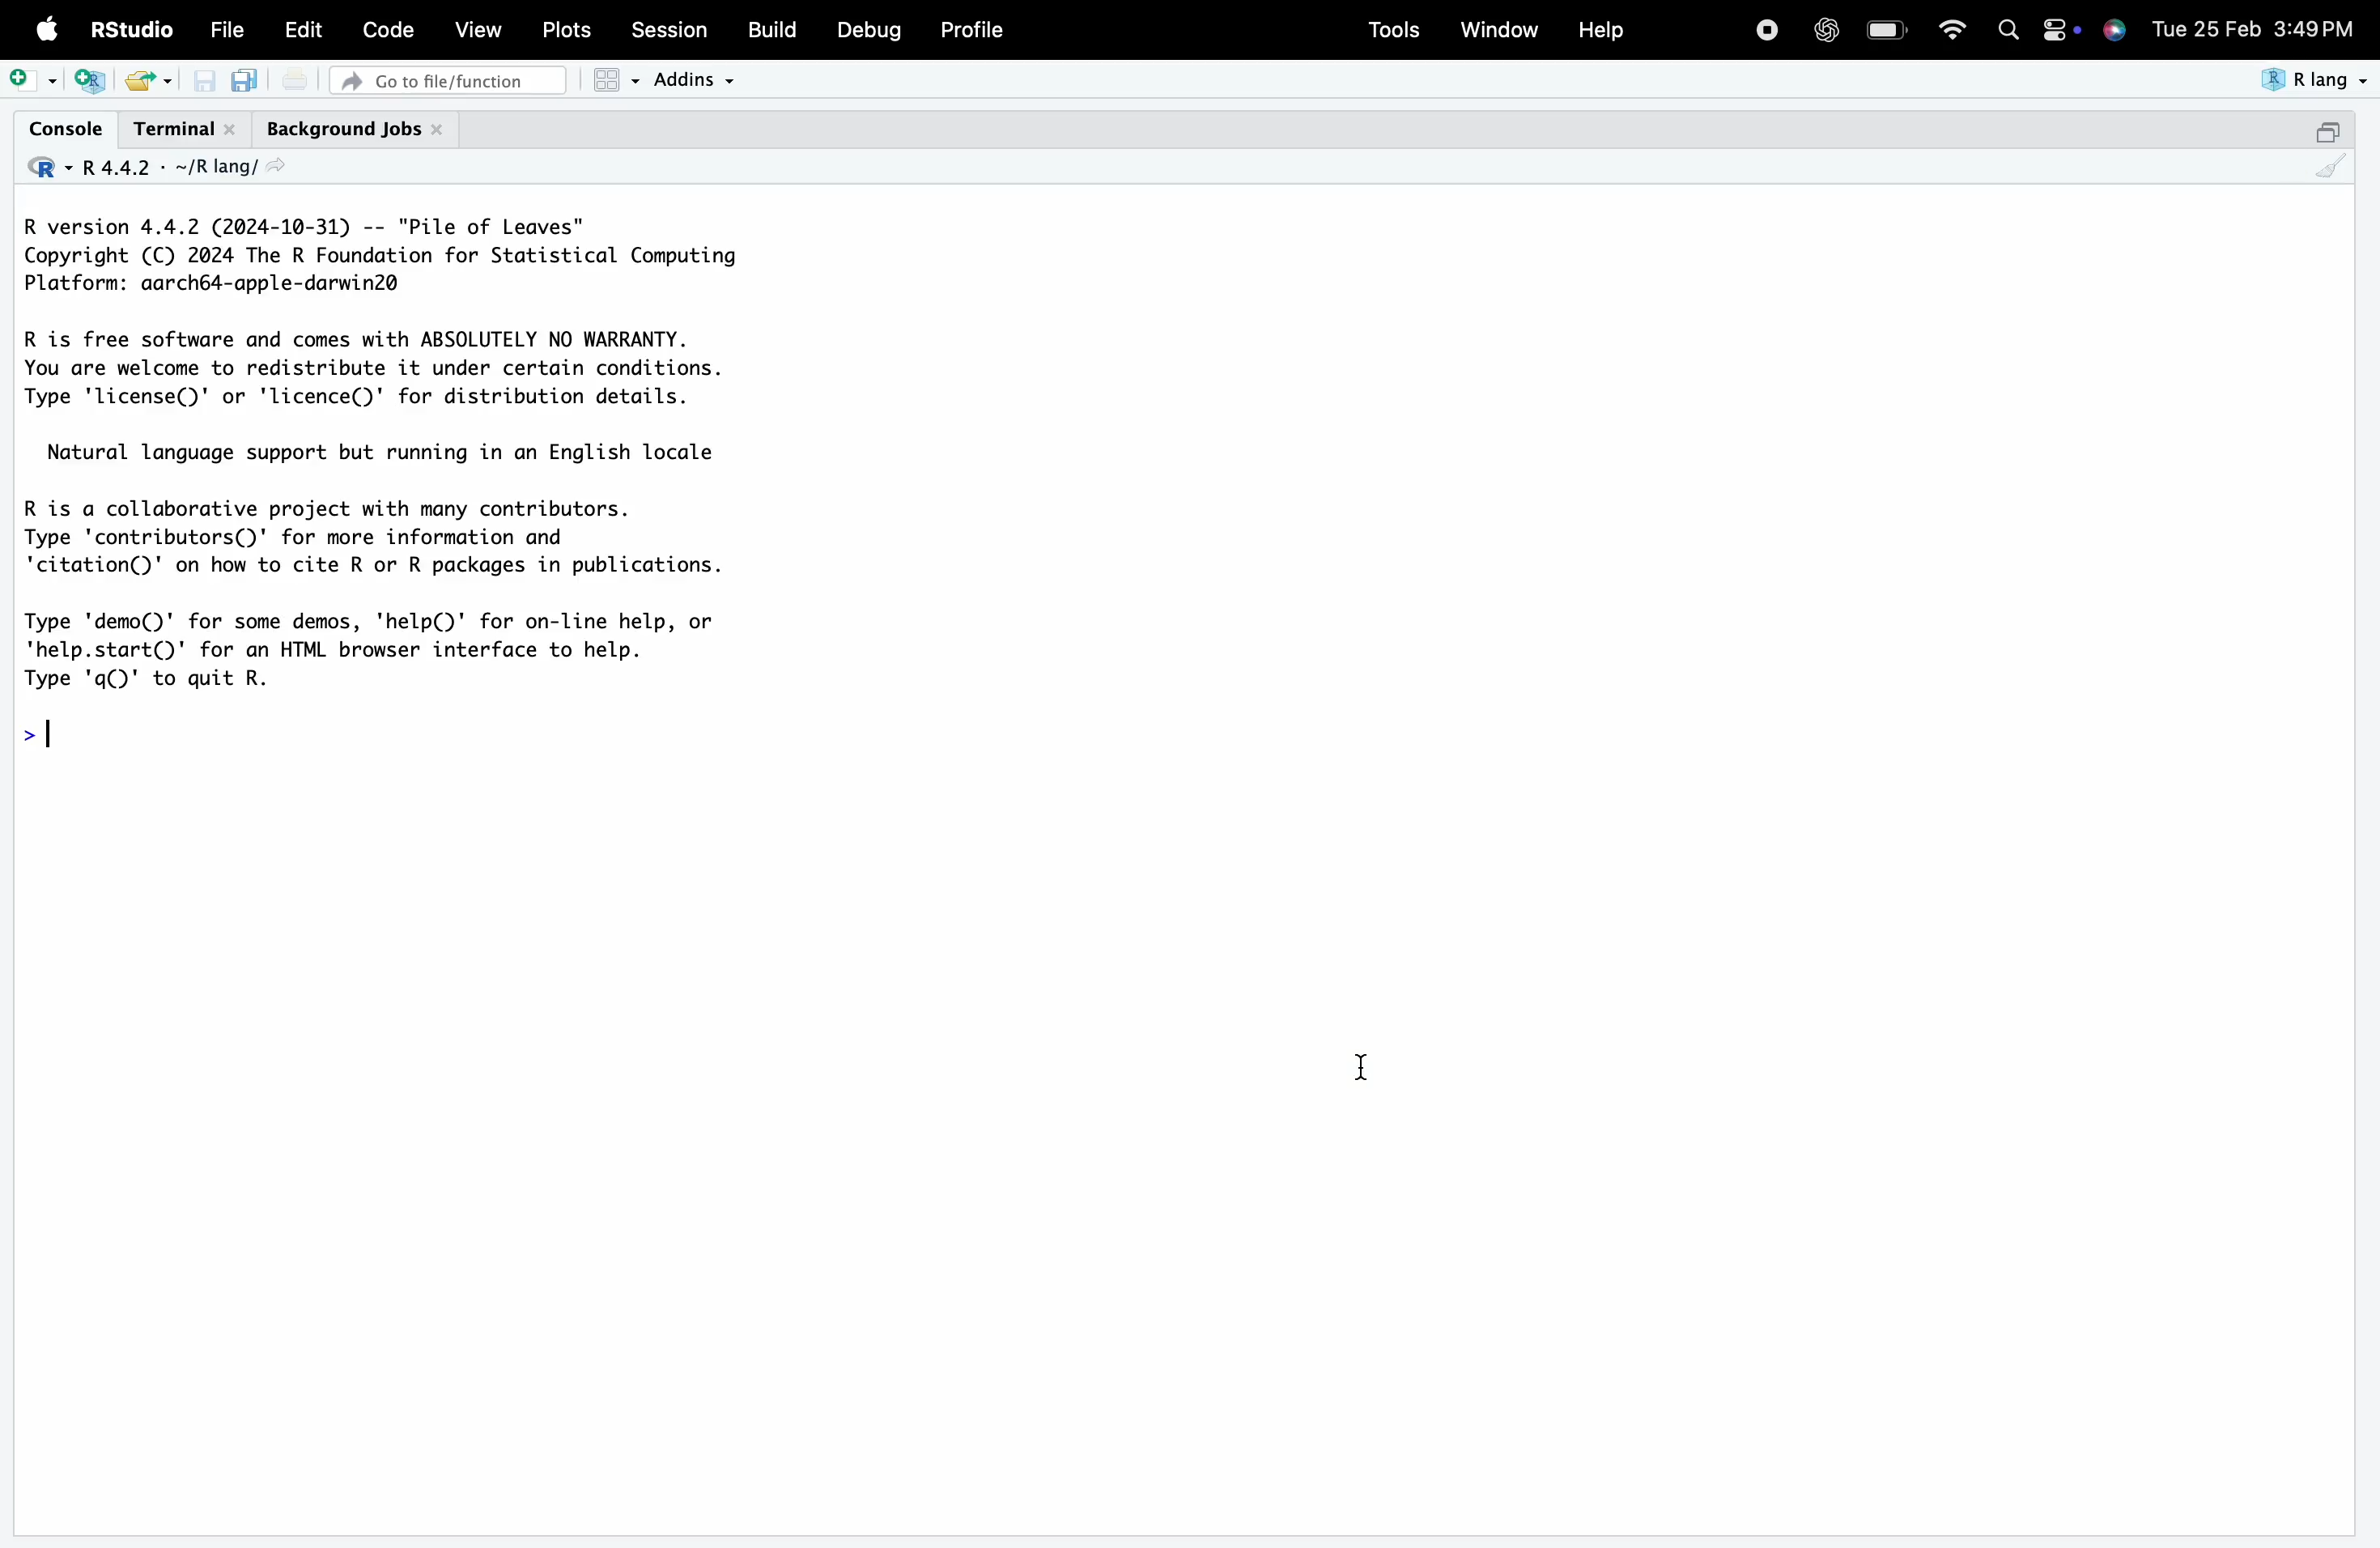 This screenshot has height=1548, width=2380. Describe the element at coordinates (1952, 27) in the screenshot. I see `wifi` at that location.